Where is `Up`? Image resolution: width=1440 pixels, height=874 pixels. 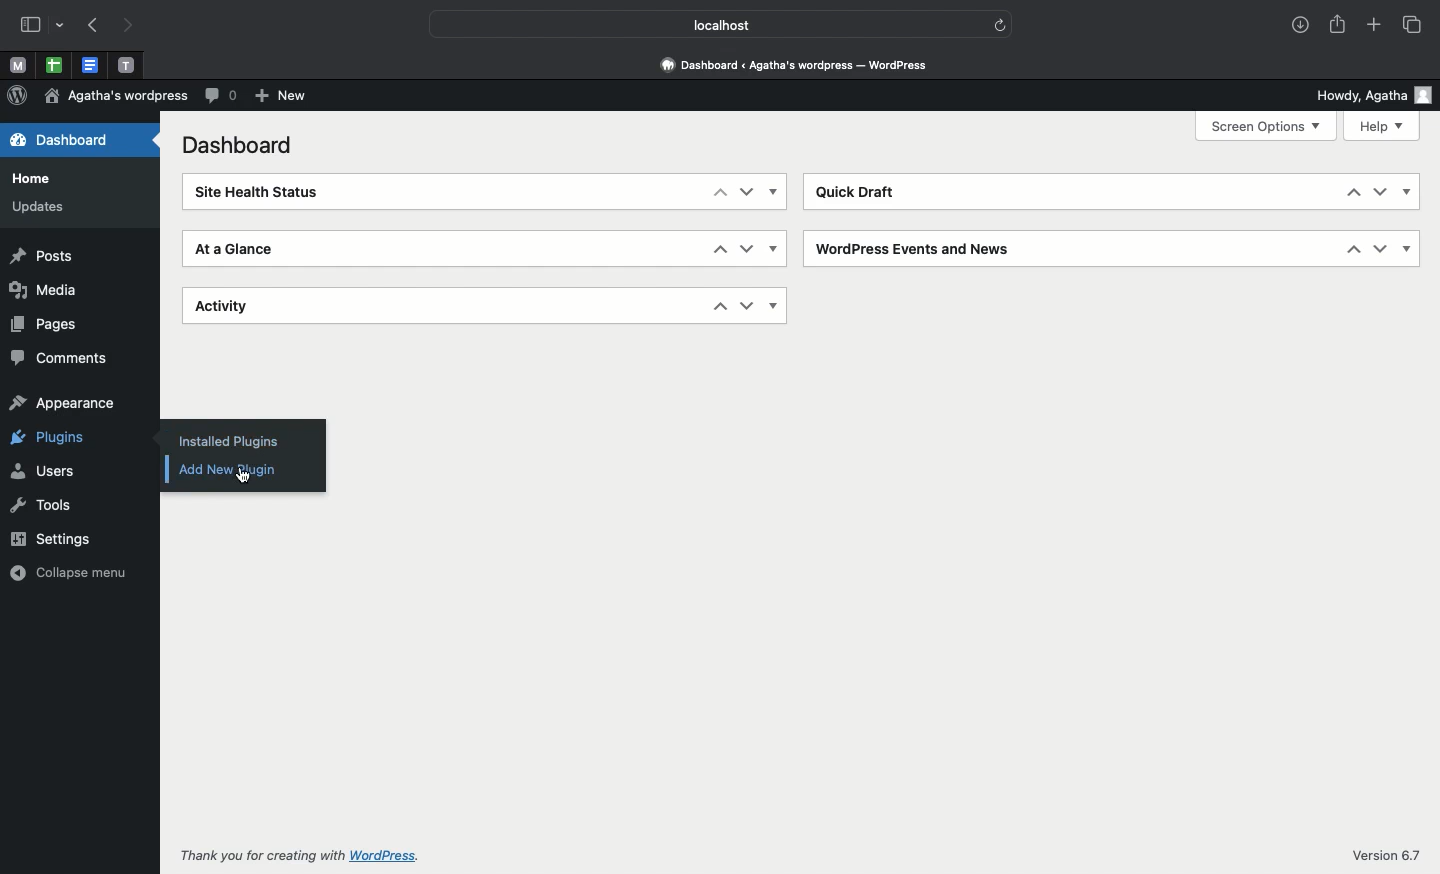 Up is located at coordinates (716, 190).